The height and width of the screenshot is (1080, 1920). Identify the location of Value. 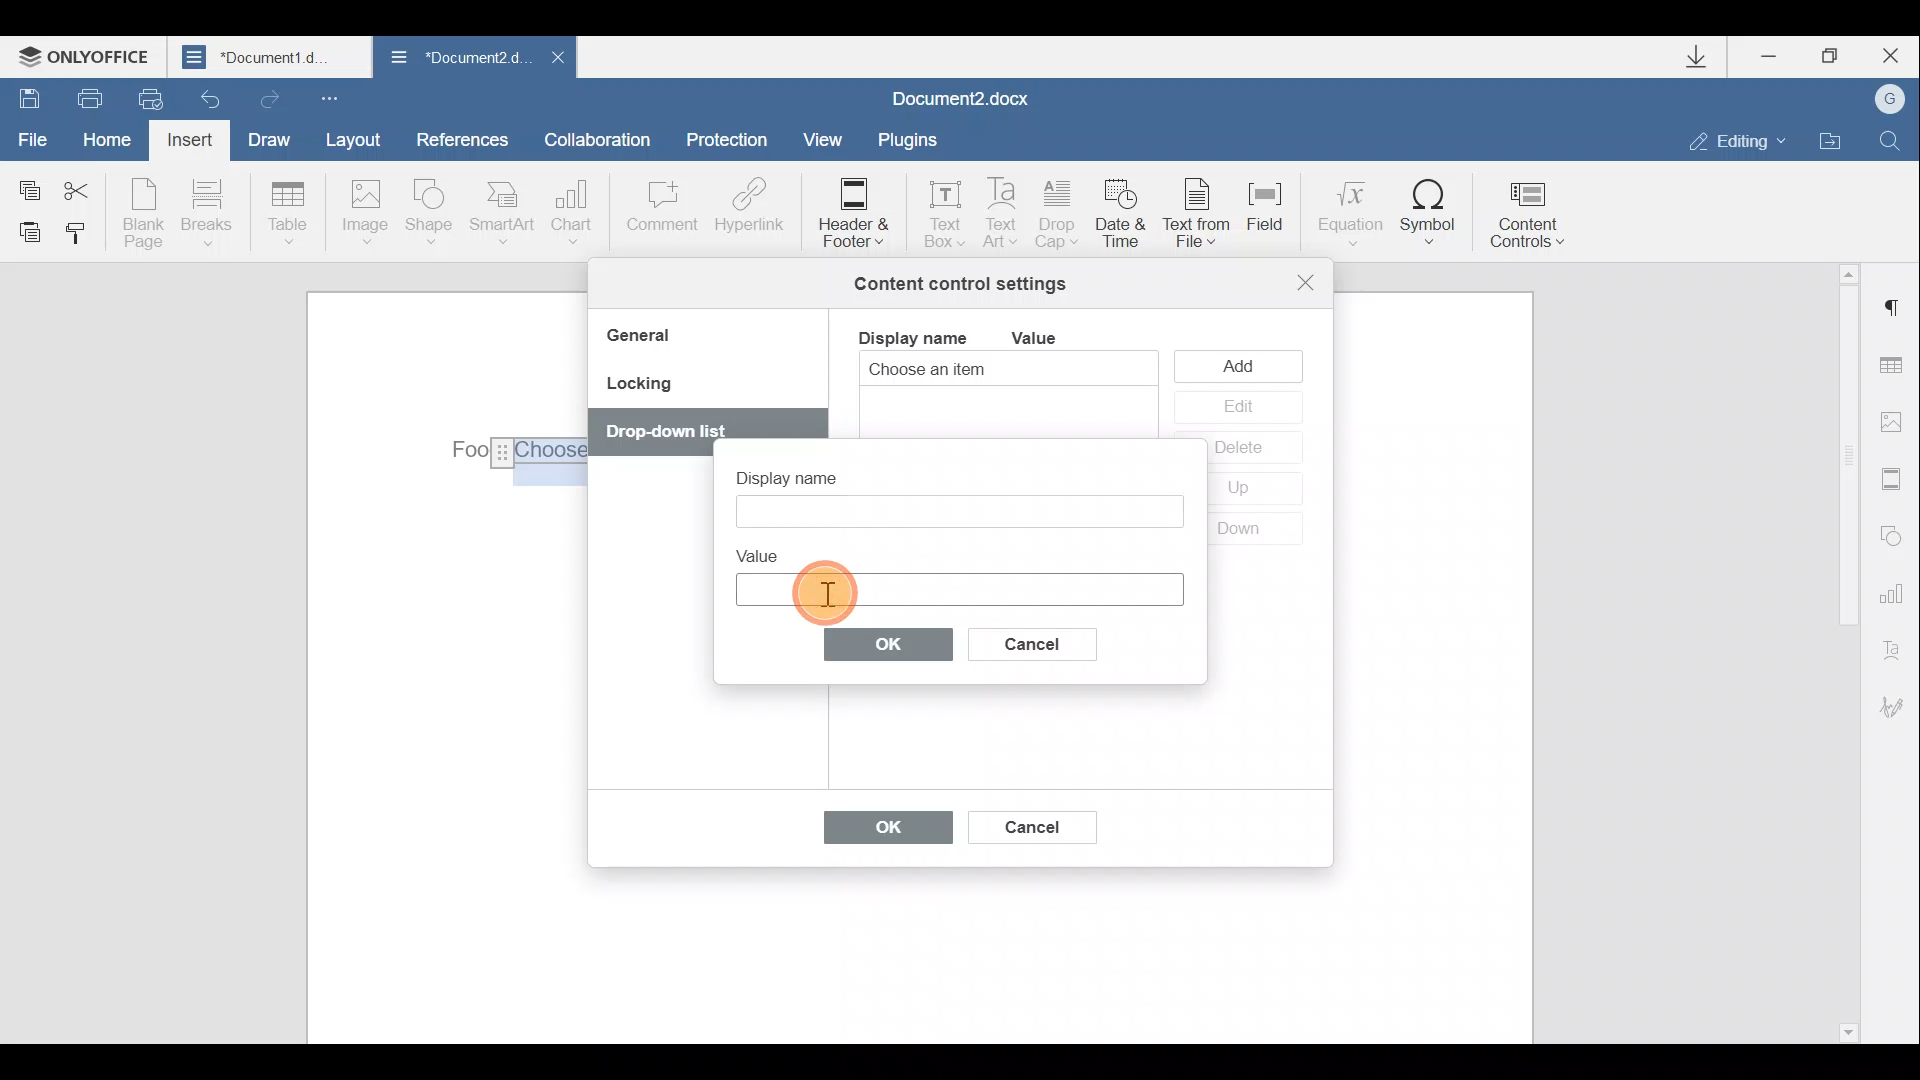
(1050, 338).